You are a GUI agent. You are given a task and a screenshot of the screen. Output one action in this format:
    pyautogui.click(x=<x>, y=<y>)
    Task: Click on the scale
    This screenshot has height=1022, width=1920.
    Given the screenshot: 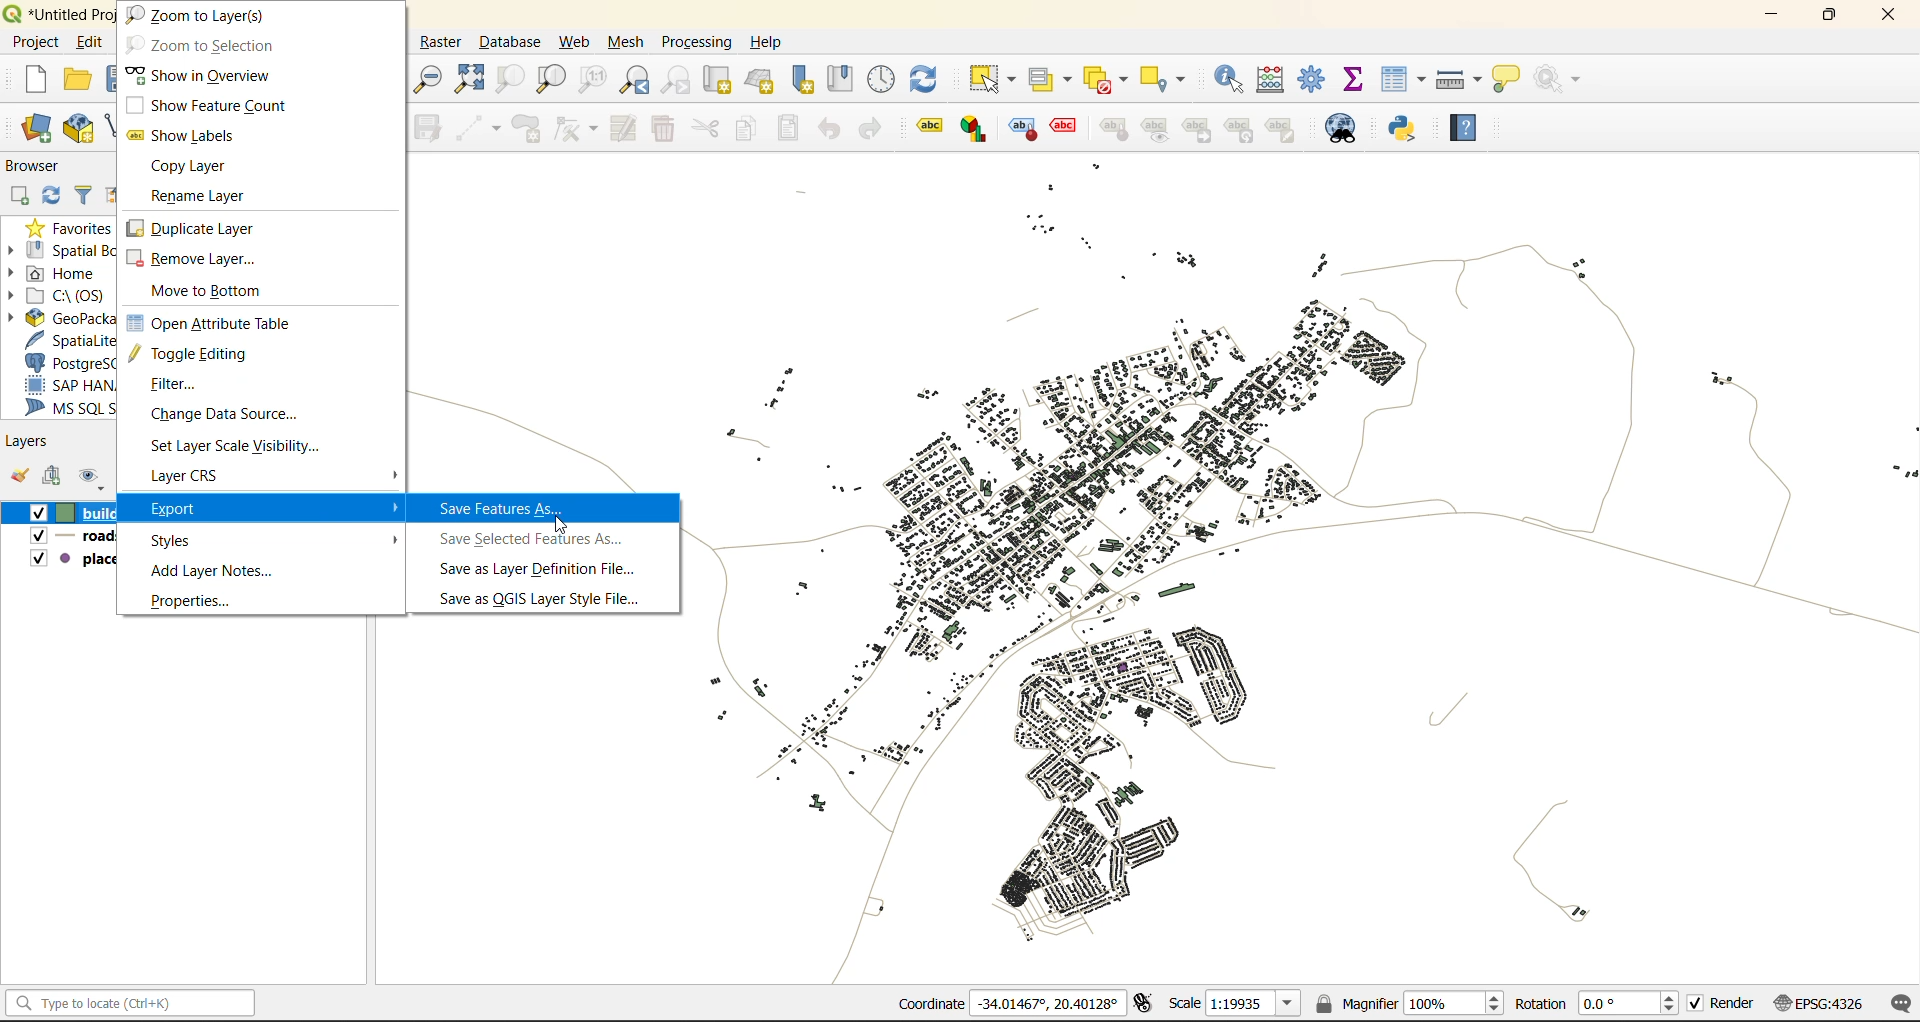 What is the action you would take?
    pyautogui.click(x=1236, y=1004)
    